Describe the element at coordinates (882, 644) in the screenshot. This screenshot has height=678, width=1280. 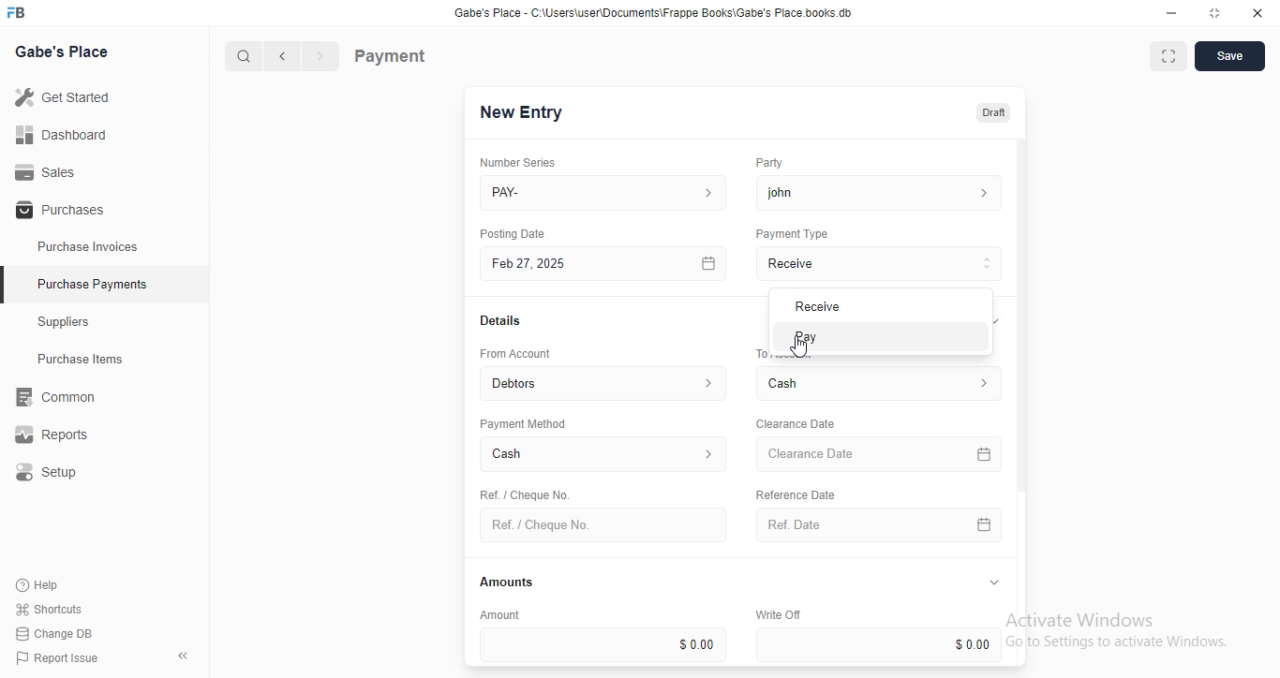
I see `$0.00` at that location.